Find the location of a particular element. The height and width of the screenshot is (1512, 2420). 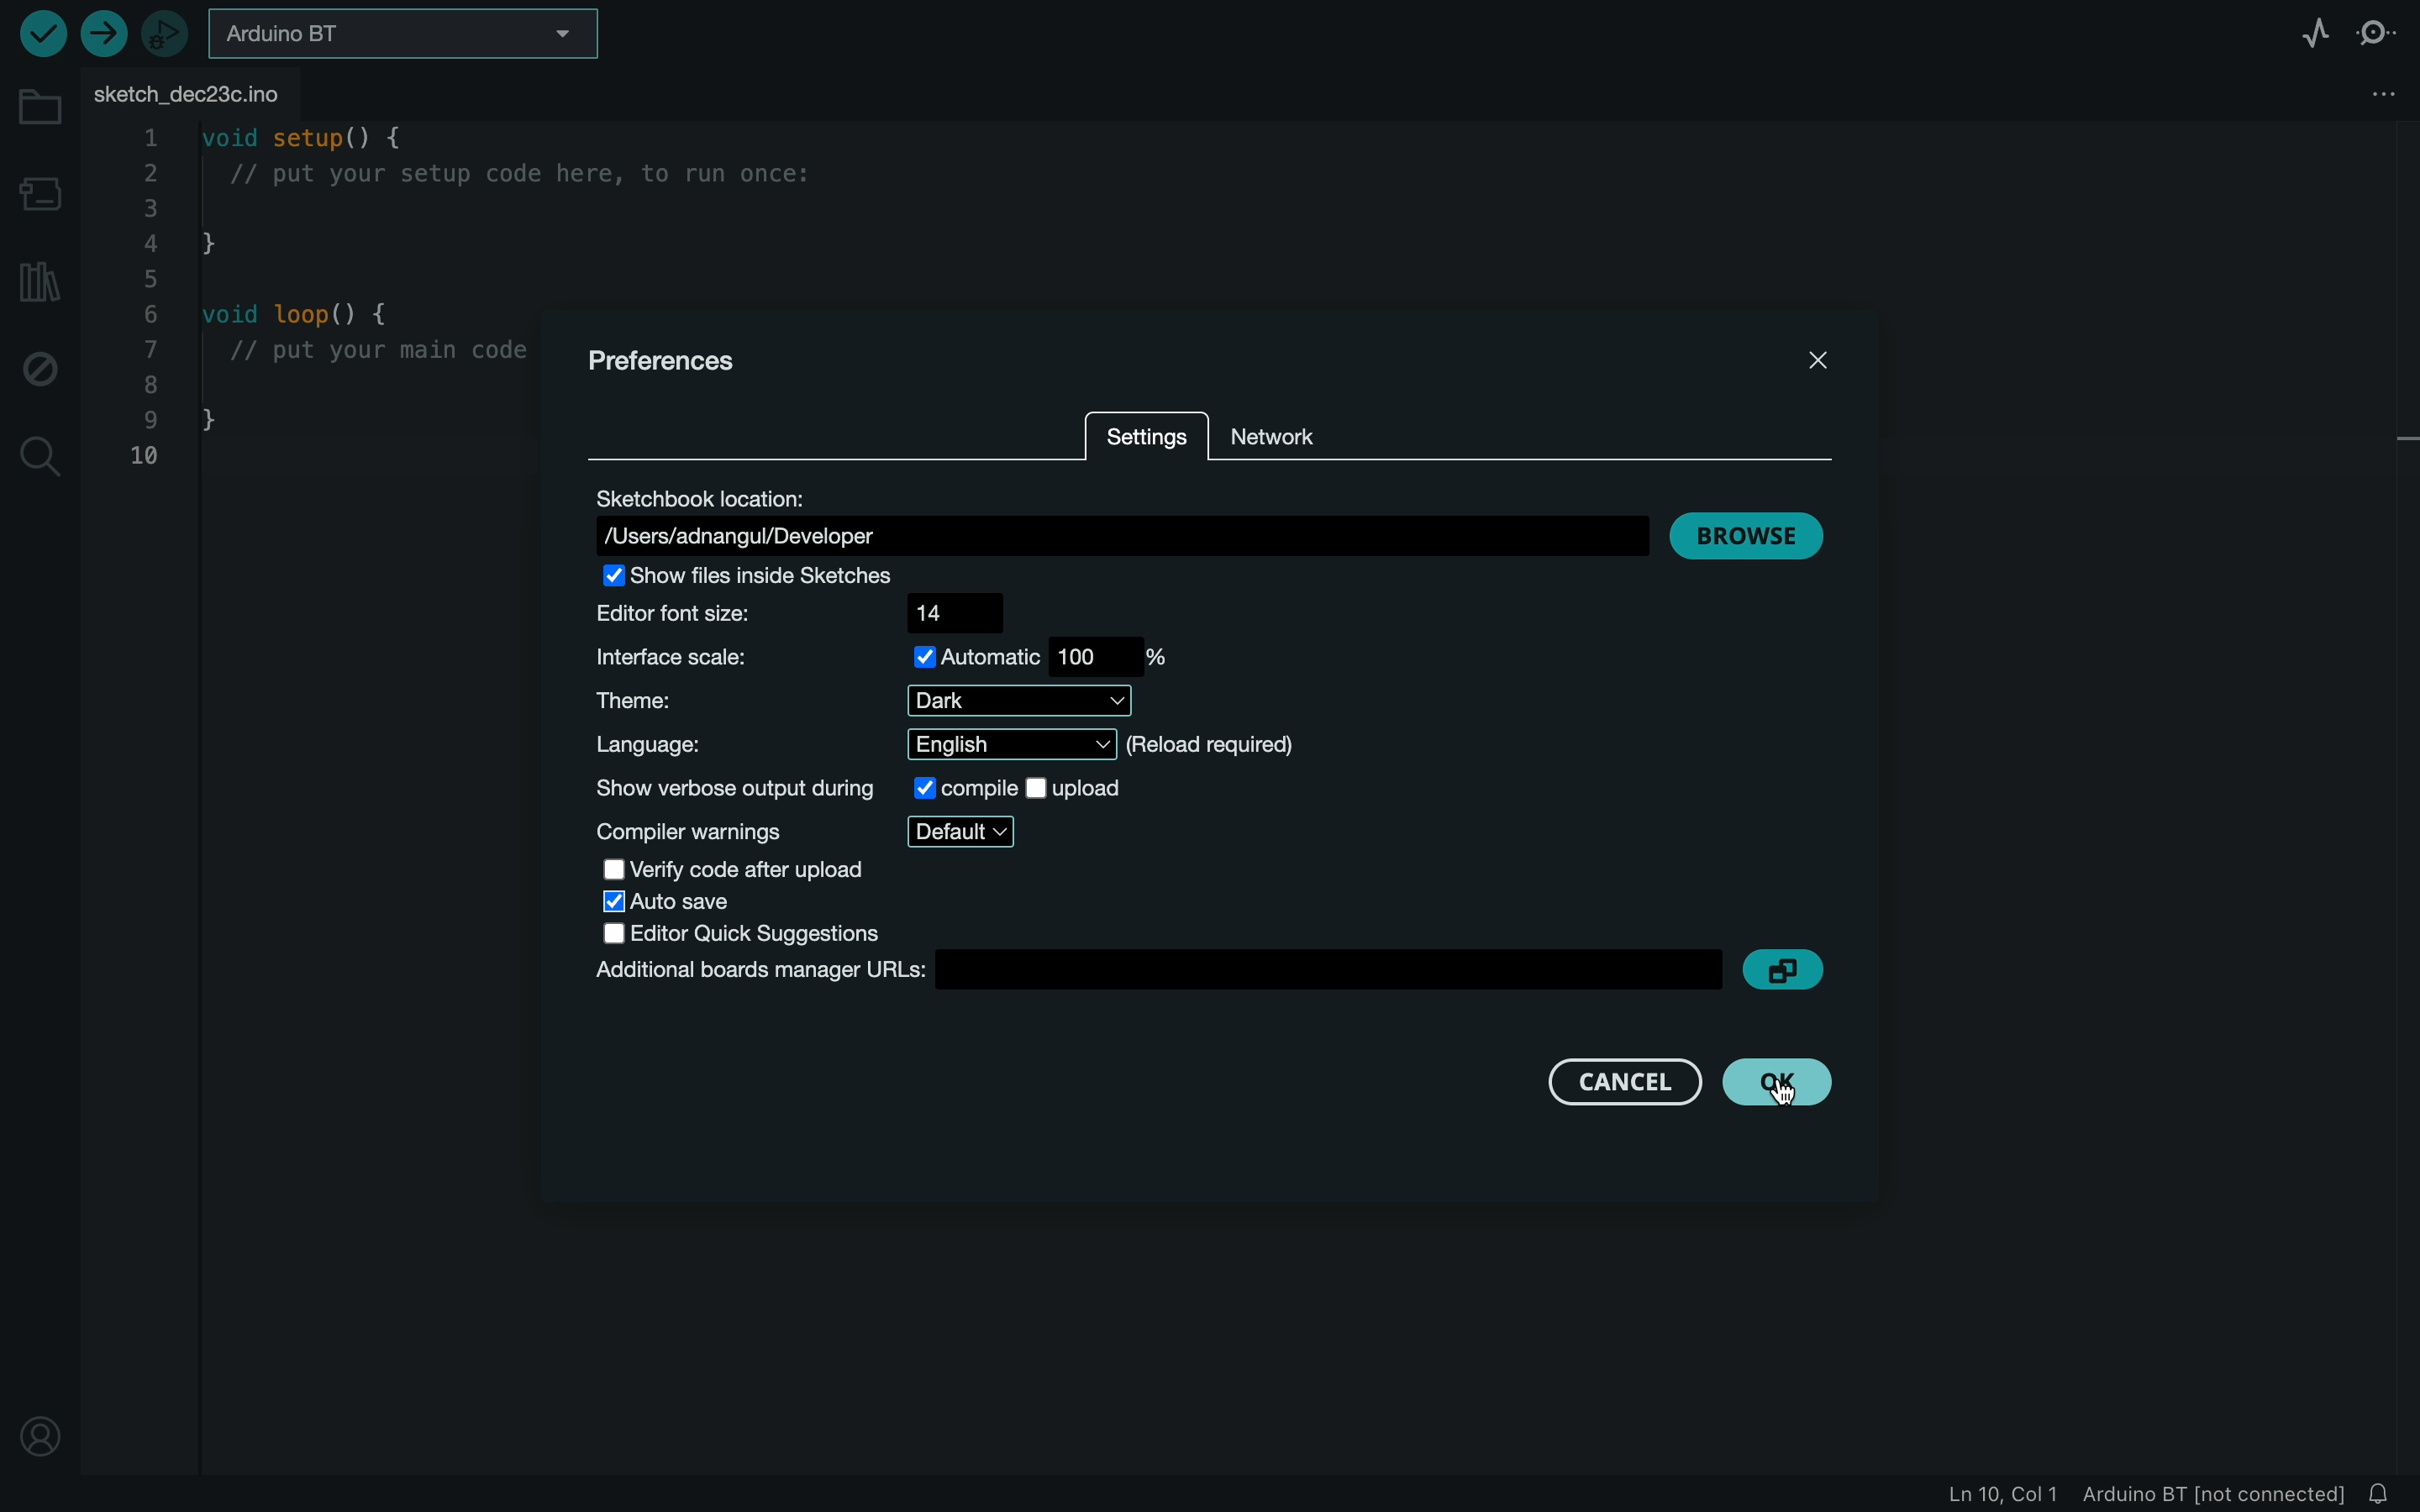

selected is located at coordinates (674, 903).